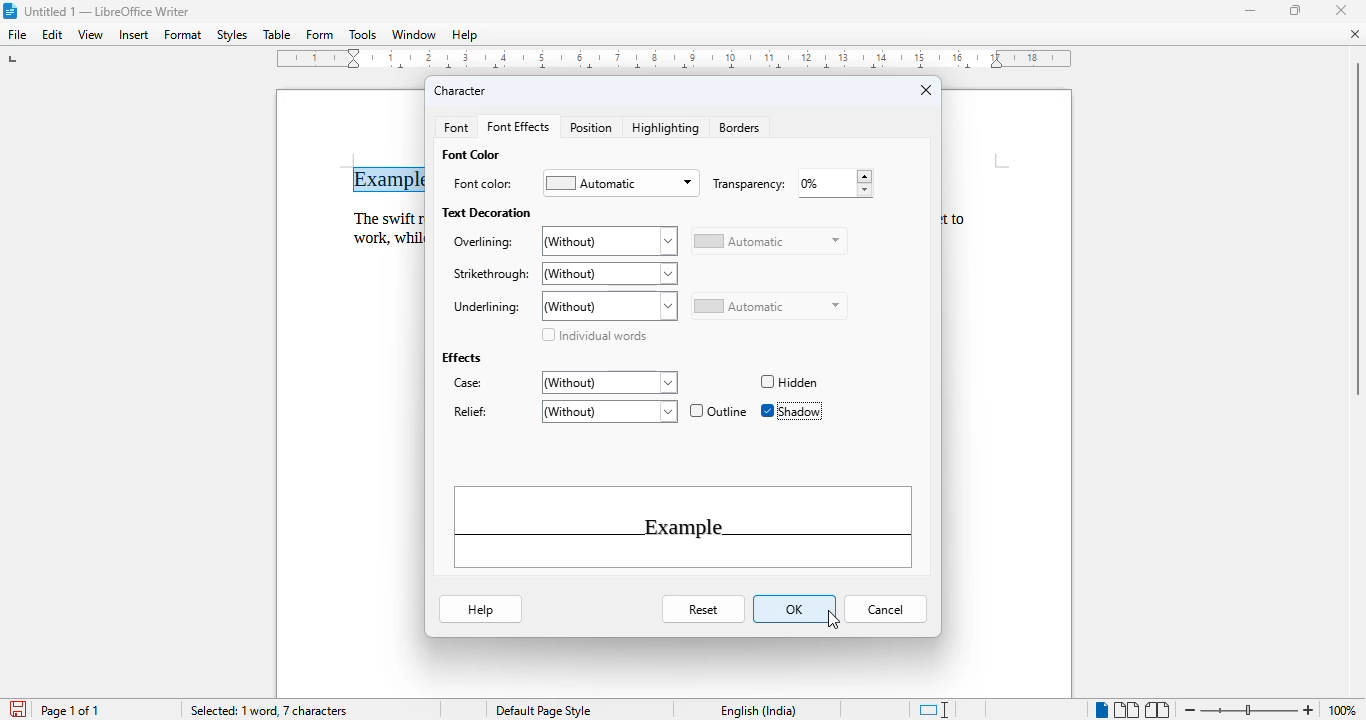 This screenshot has width=1366, height=720. I want to click on minimize, so click(1251, 11).